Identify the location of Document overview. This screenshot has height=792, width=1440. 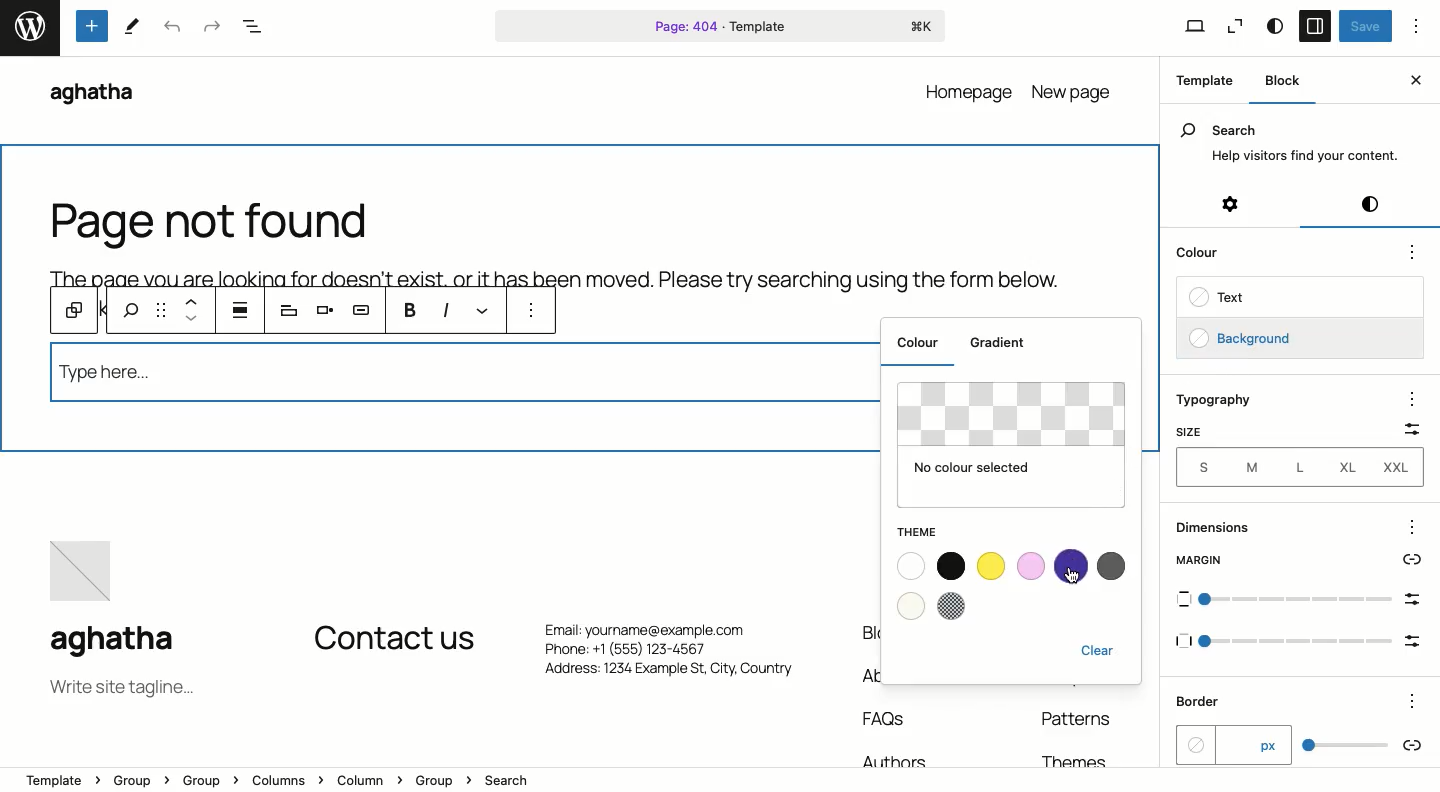
(252, 27).